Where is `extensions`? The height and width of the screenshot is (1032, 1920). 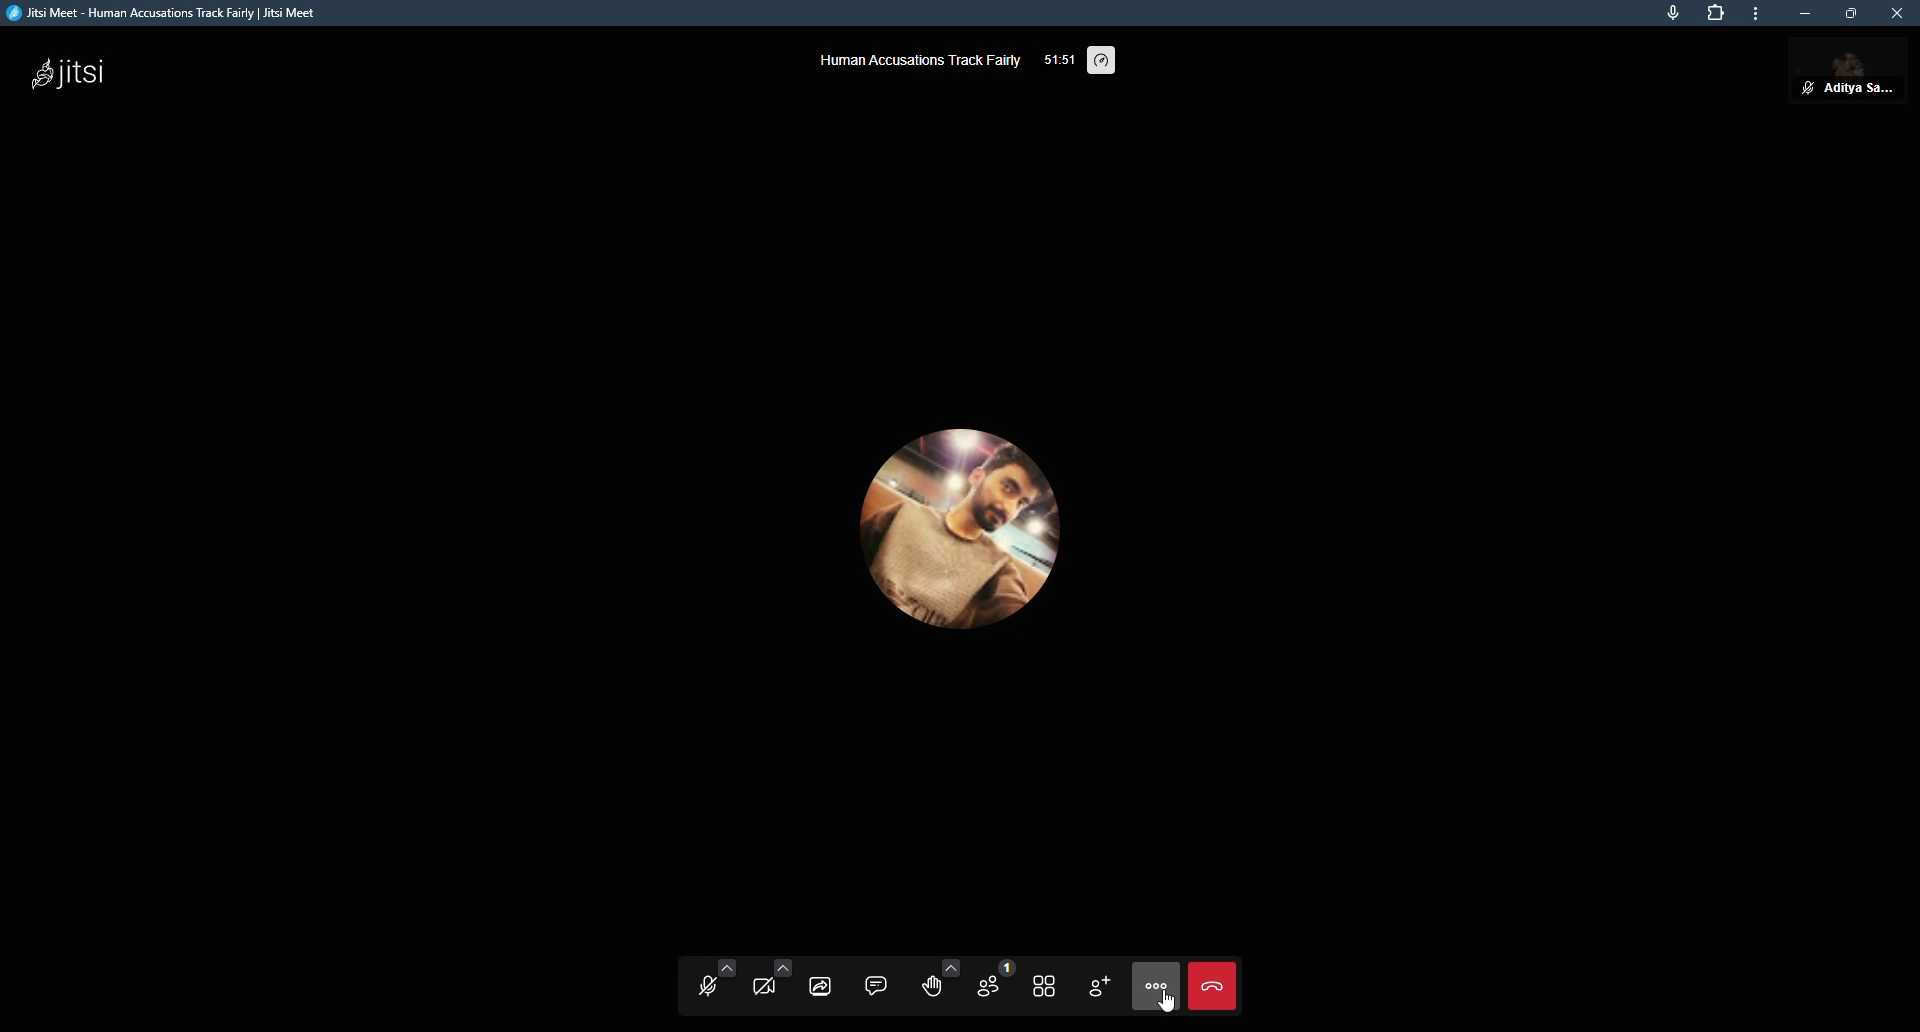
extensions is located at coordinates (1713, 15).